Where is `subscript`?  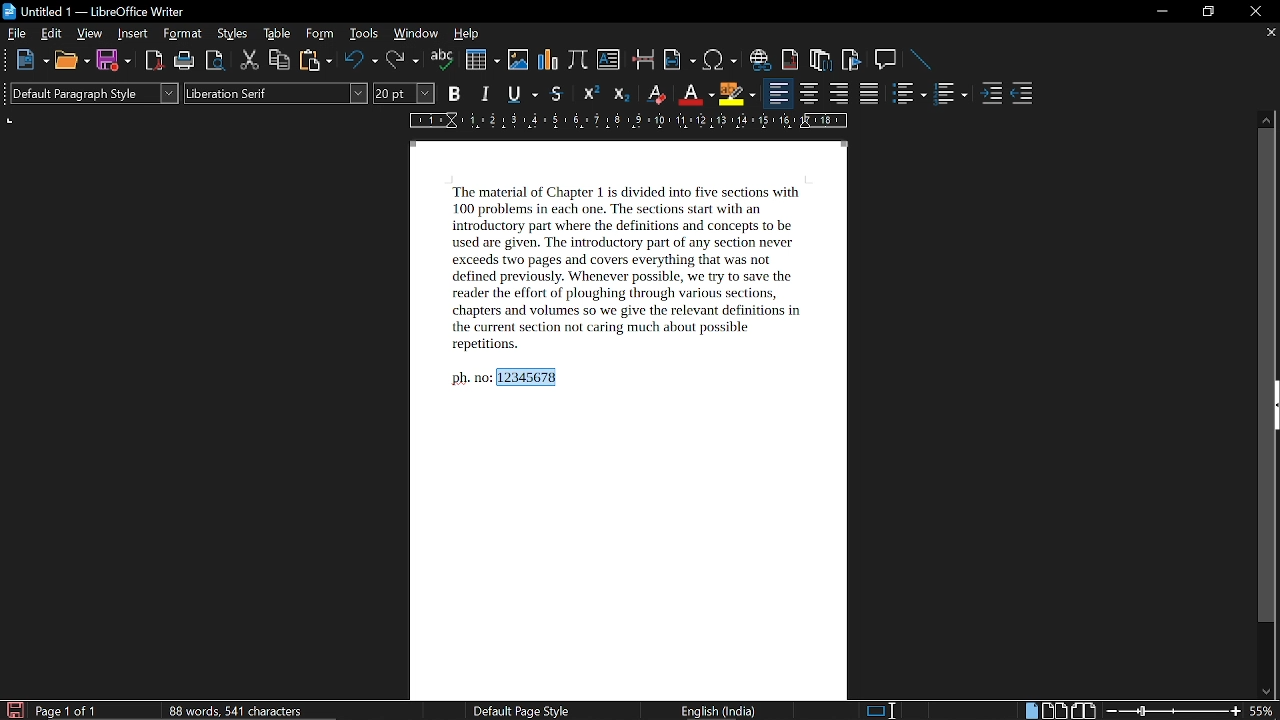
subscript is located at coordinates (619, 94).